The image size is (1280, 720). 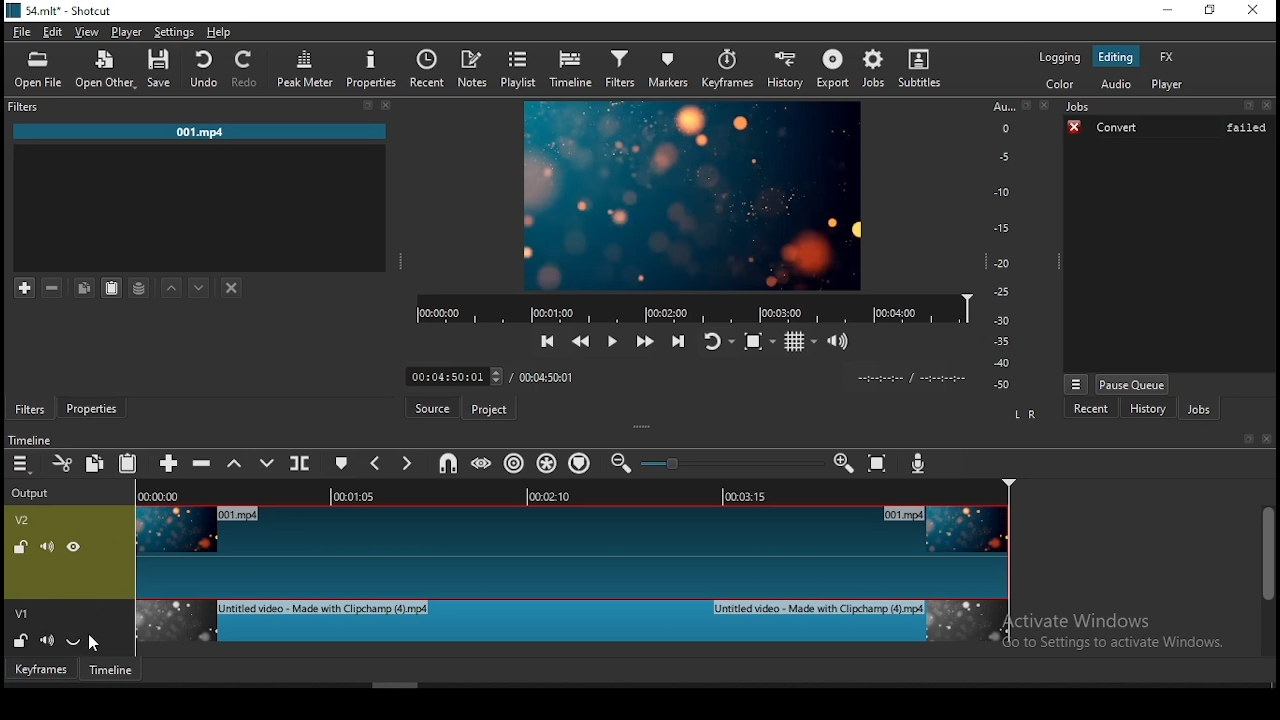 I want to click on close, so click(x=1269, y=440).